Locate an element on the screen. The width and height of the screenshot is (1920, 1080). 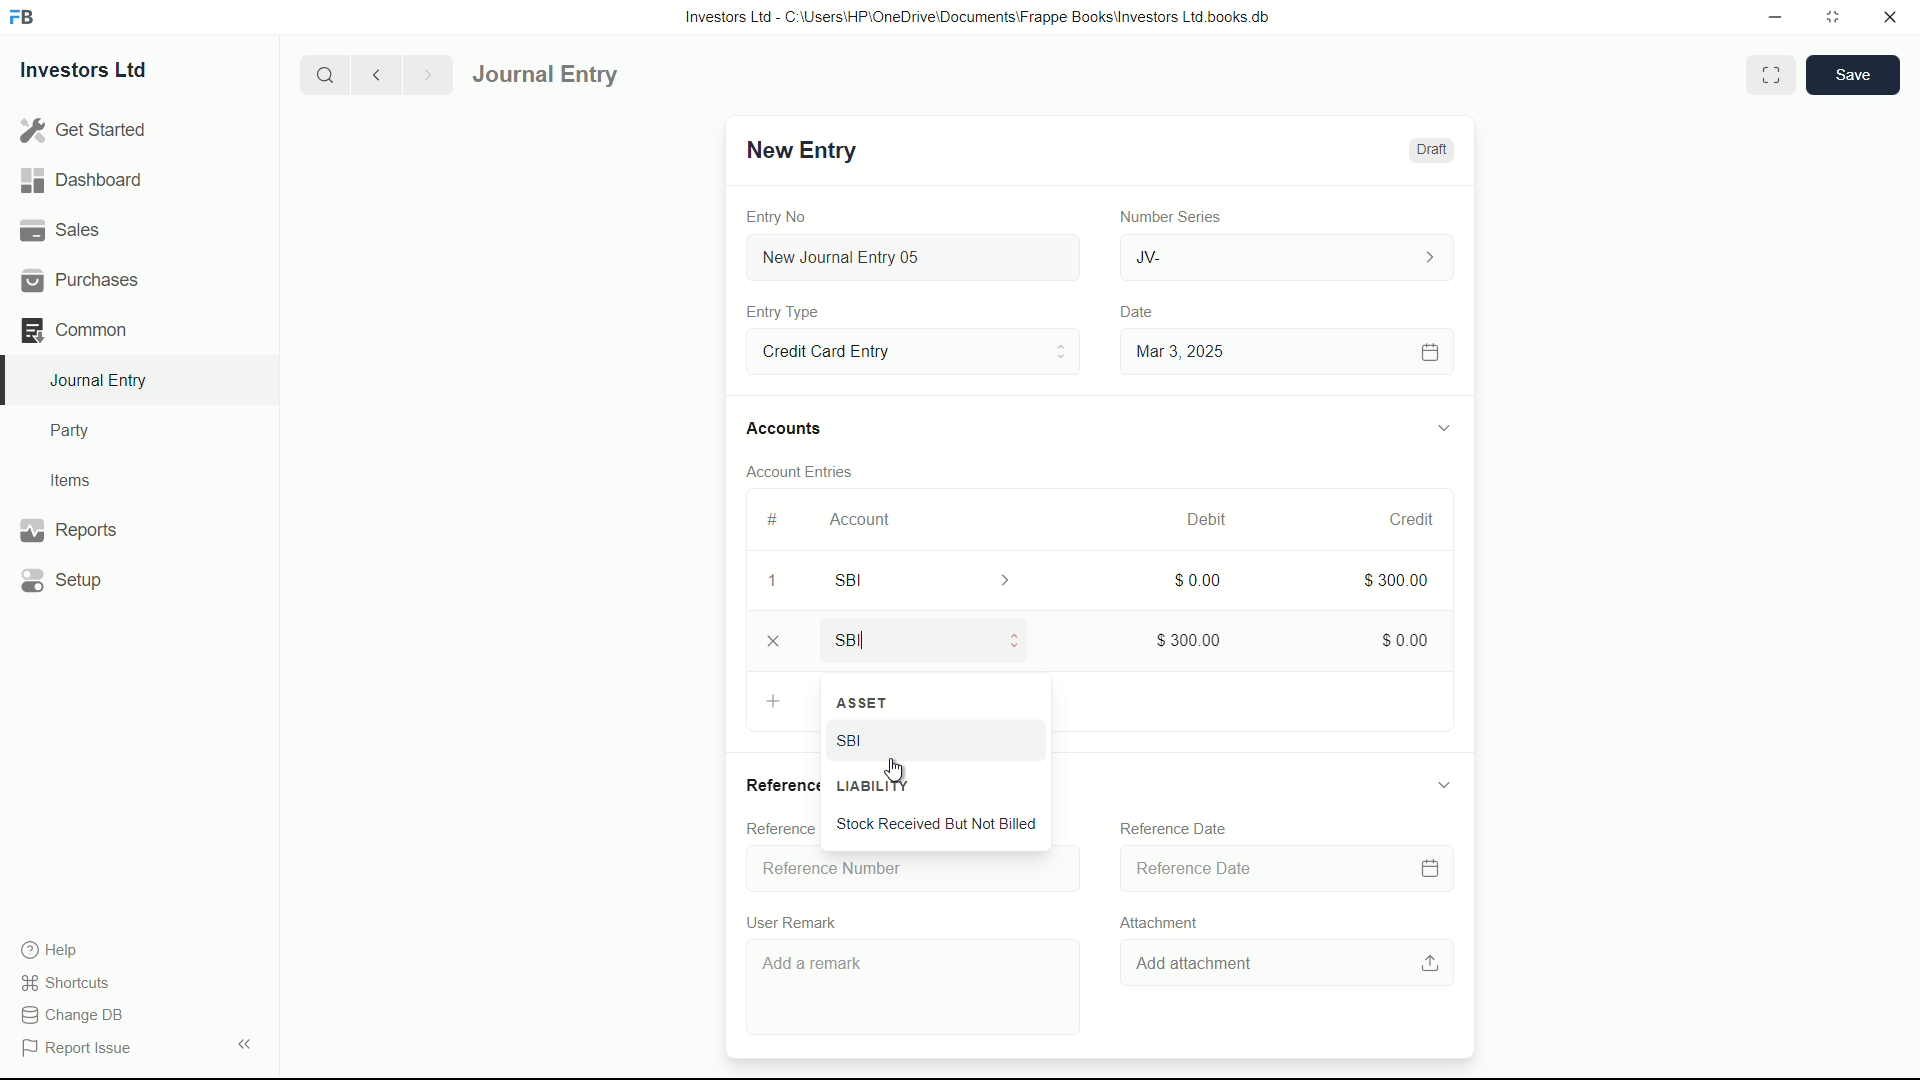
New Entry is located at coordinates (798, 150).